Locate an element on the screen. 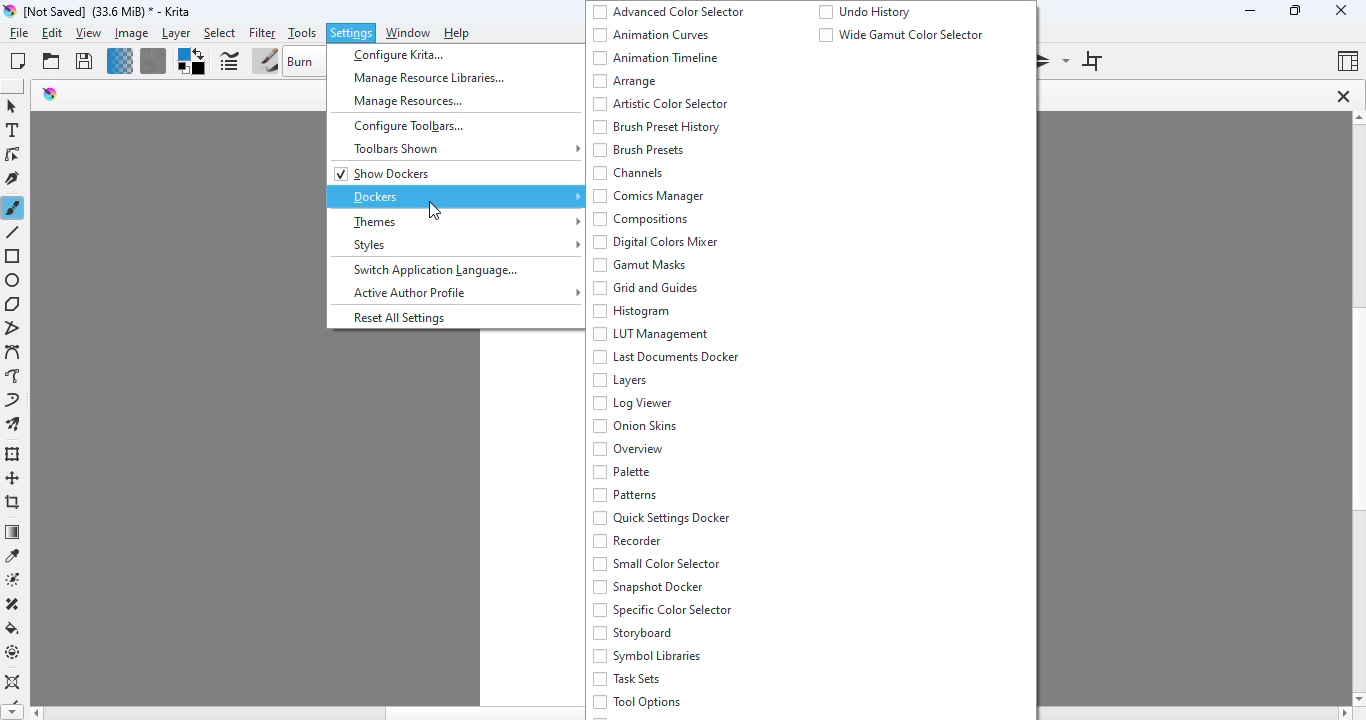 This screenshot has width=1366, height=720. vertical scroll bar is located at coordinates (1357, 410).